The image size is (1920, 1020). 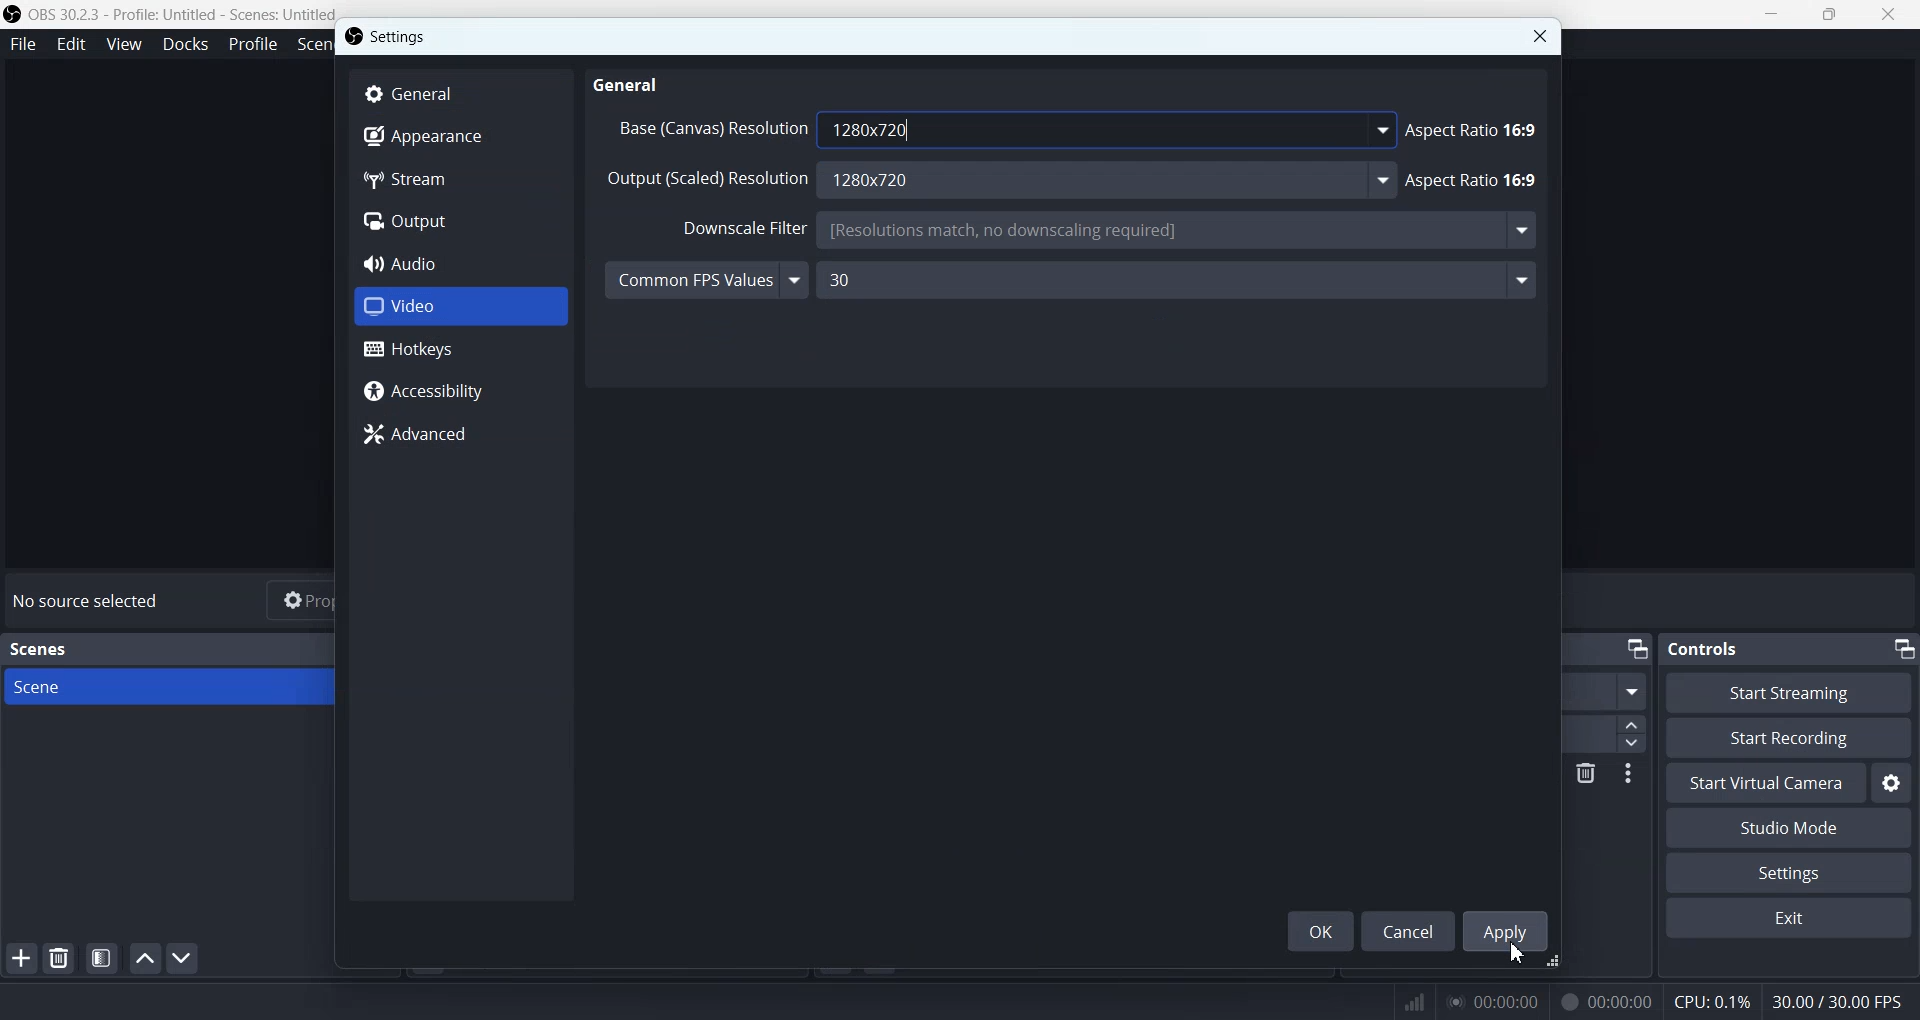 What do you see at coordinates (459, 308) in the screenshot?
I see `Video` at bounding box center [459, 308].